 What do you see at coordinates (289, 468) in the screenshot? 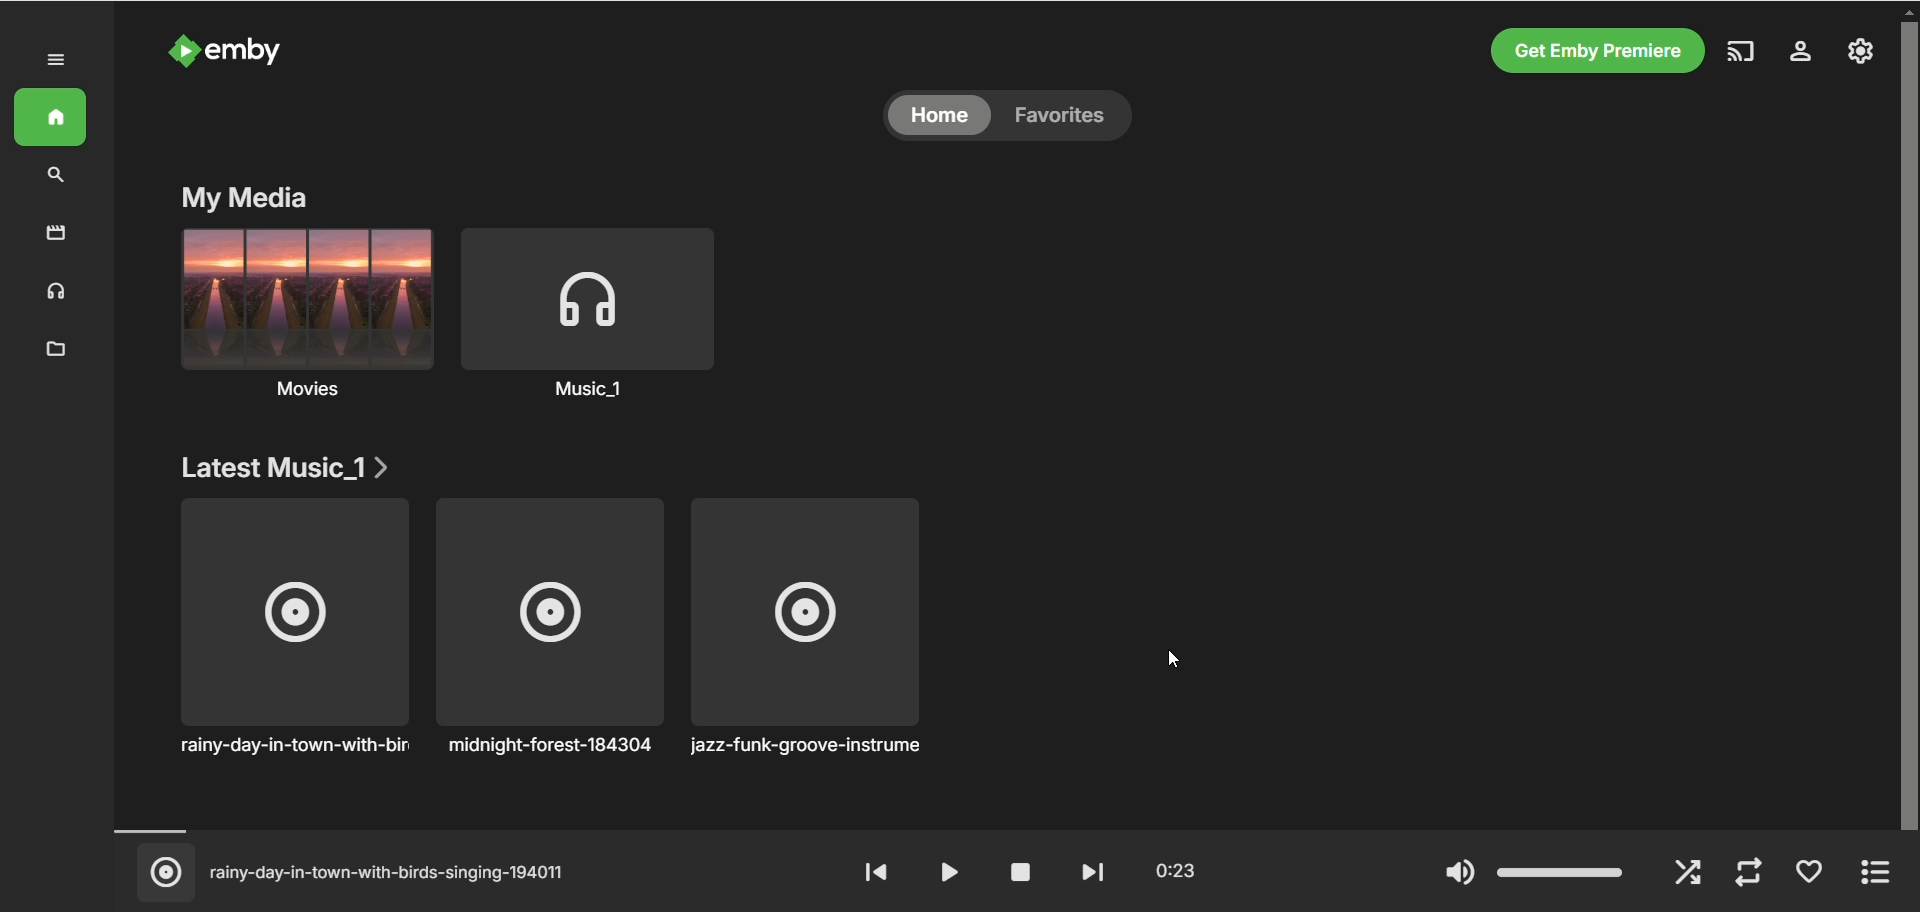
I see `latest music` at bounding box center [289, 468].